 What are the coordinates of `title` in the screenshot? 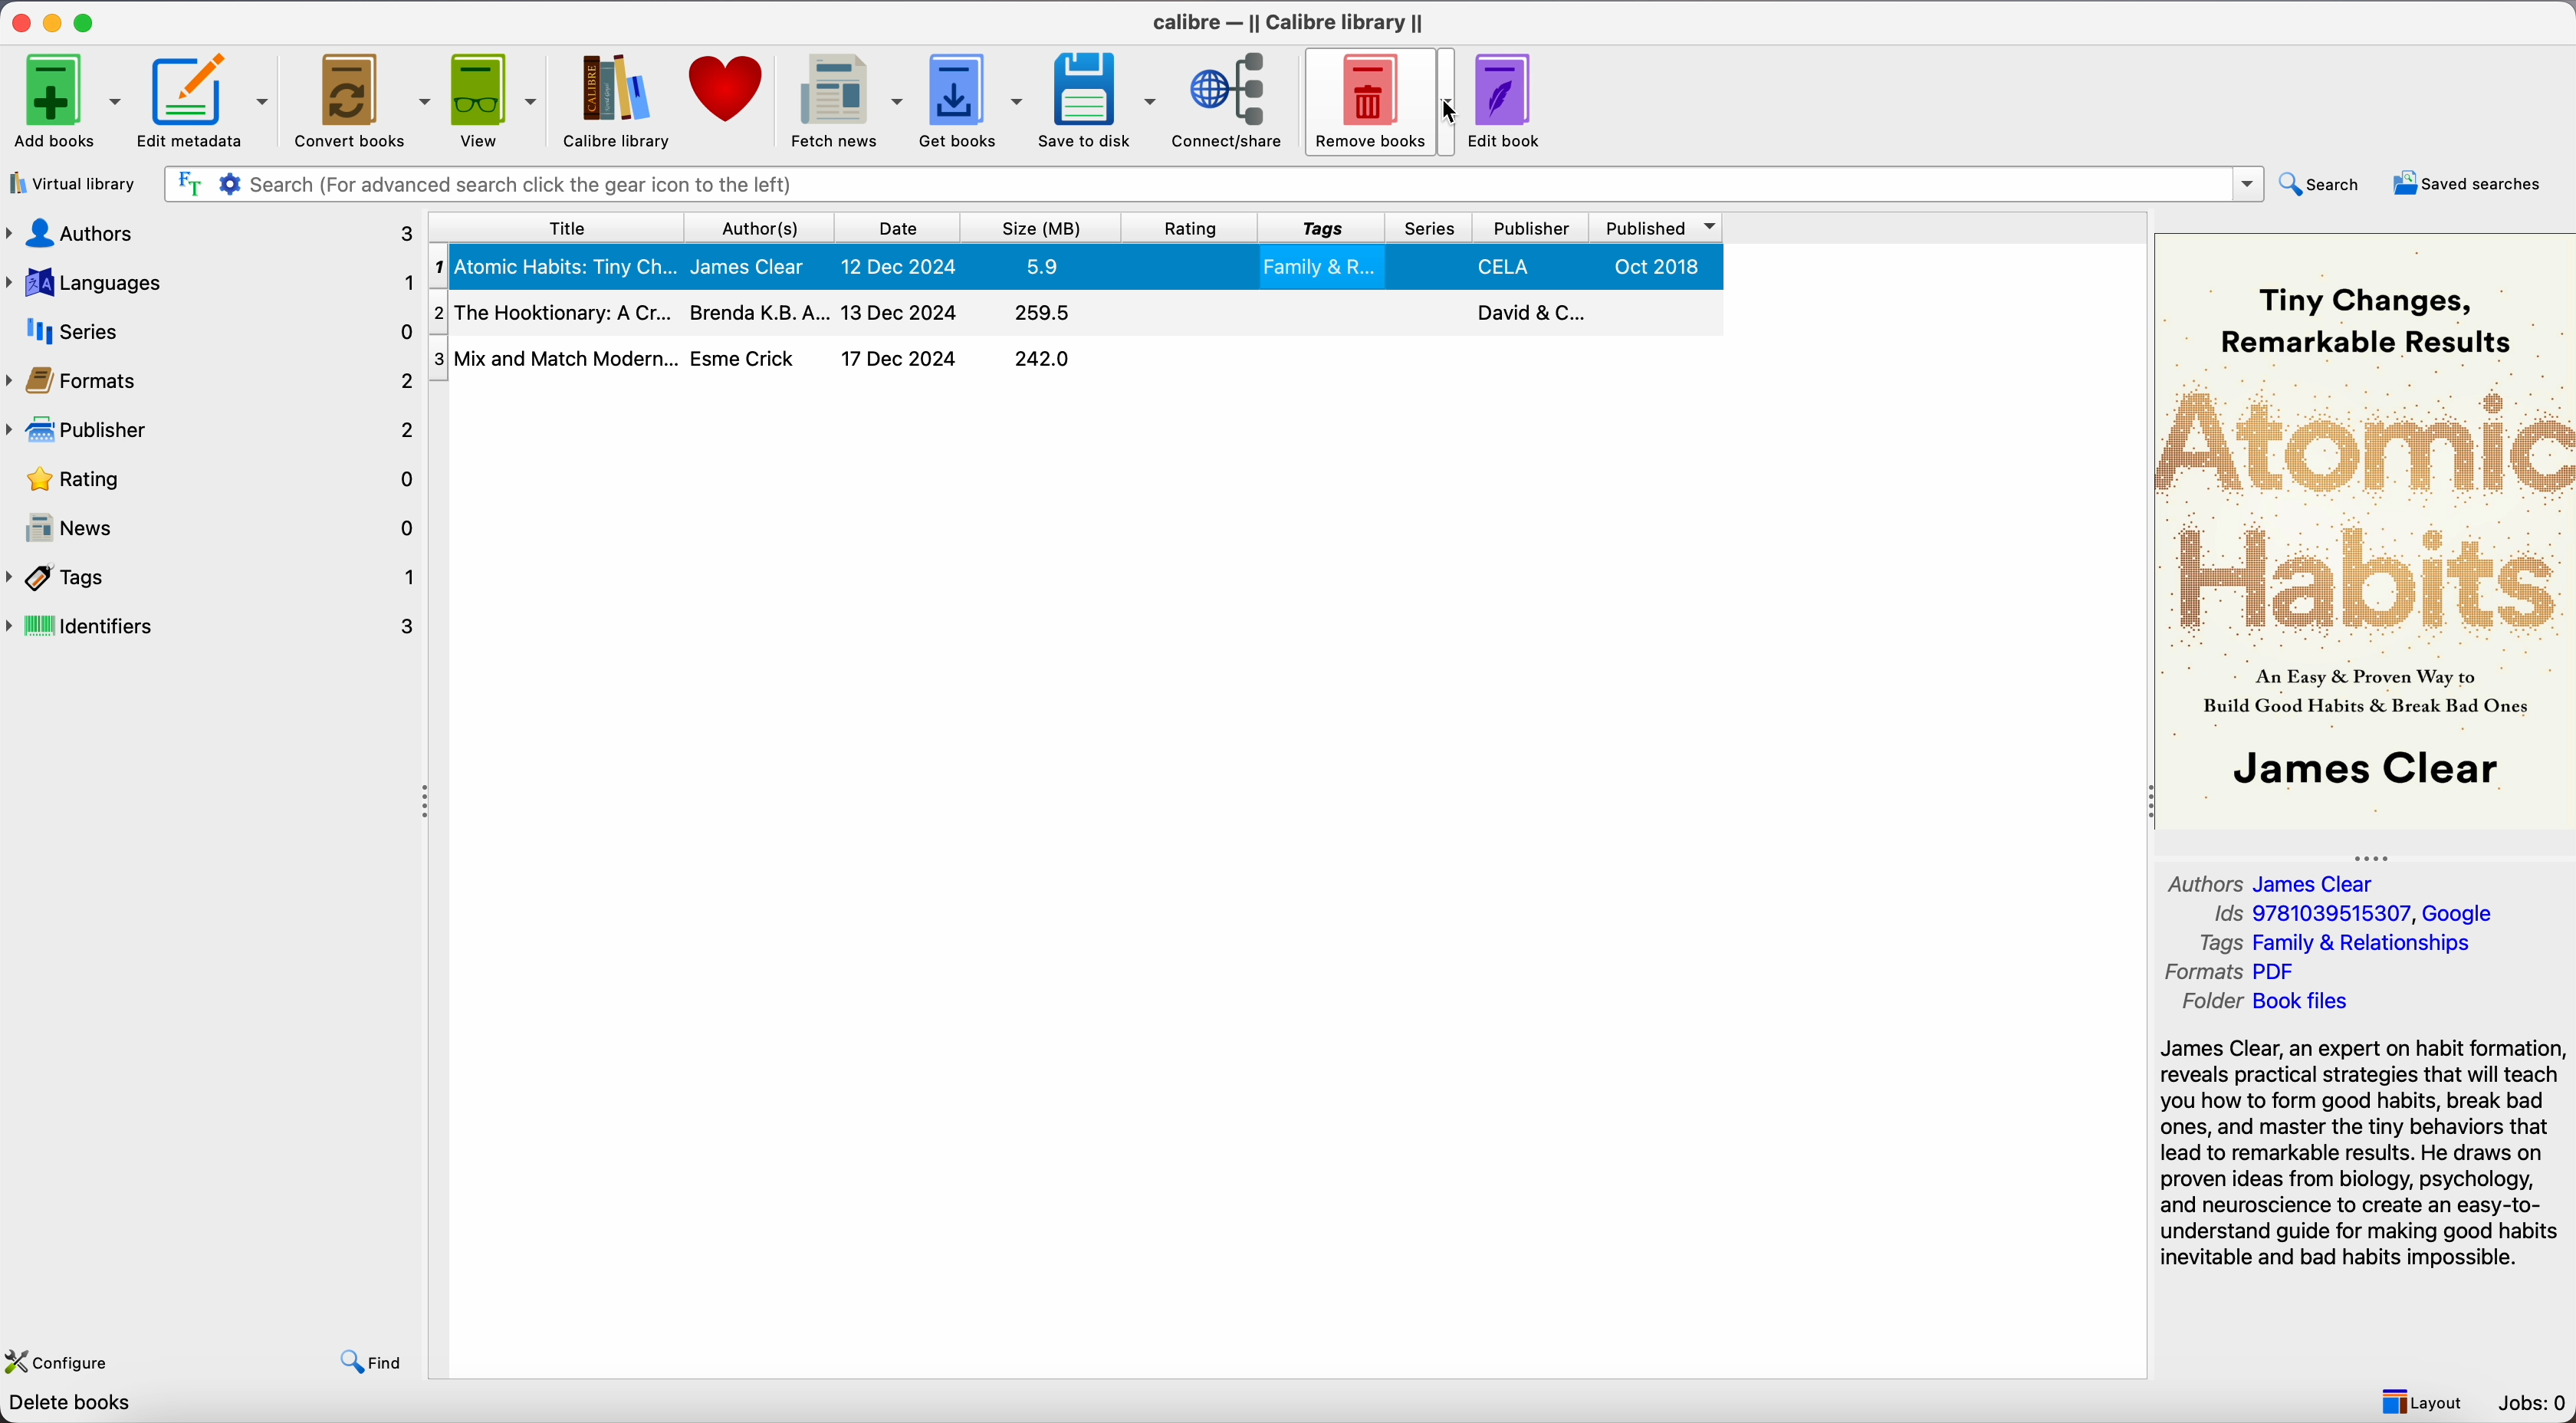 It's located at (552, 226).